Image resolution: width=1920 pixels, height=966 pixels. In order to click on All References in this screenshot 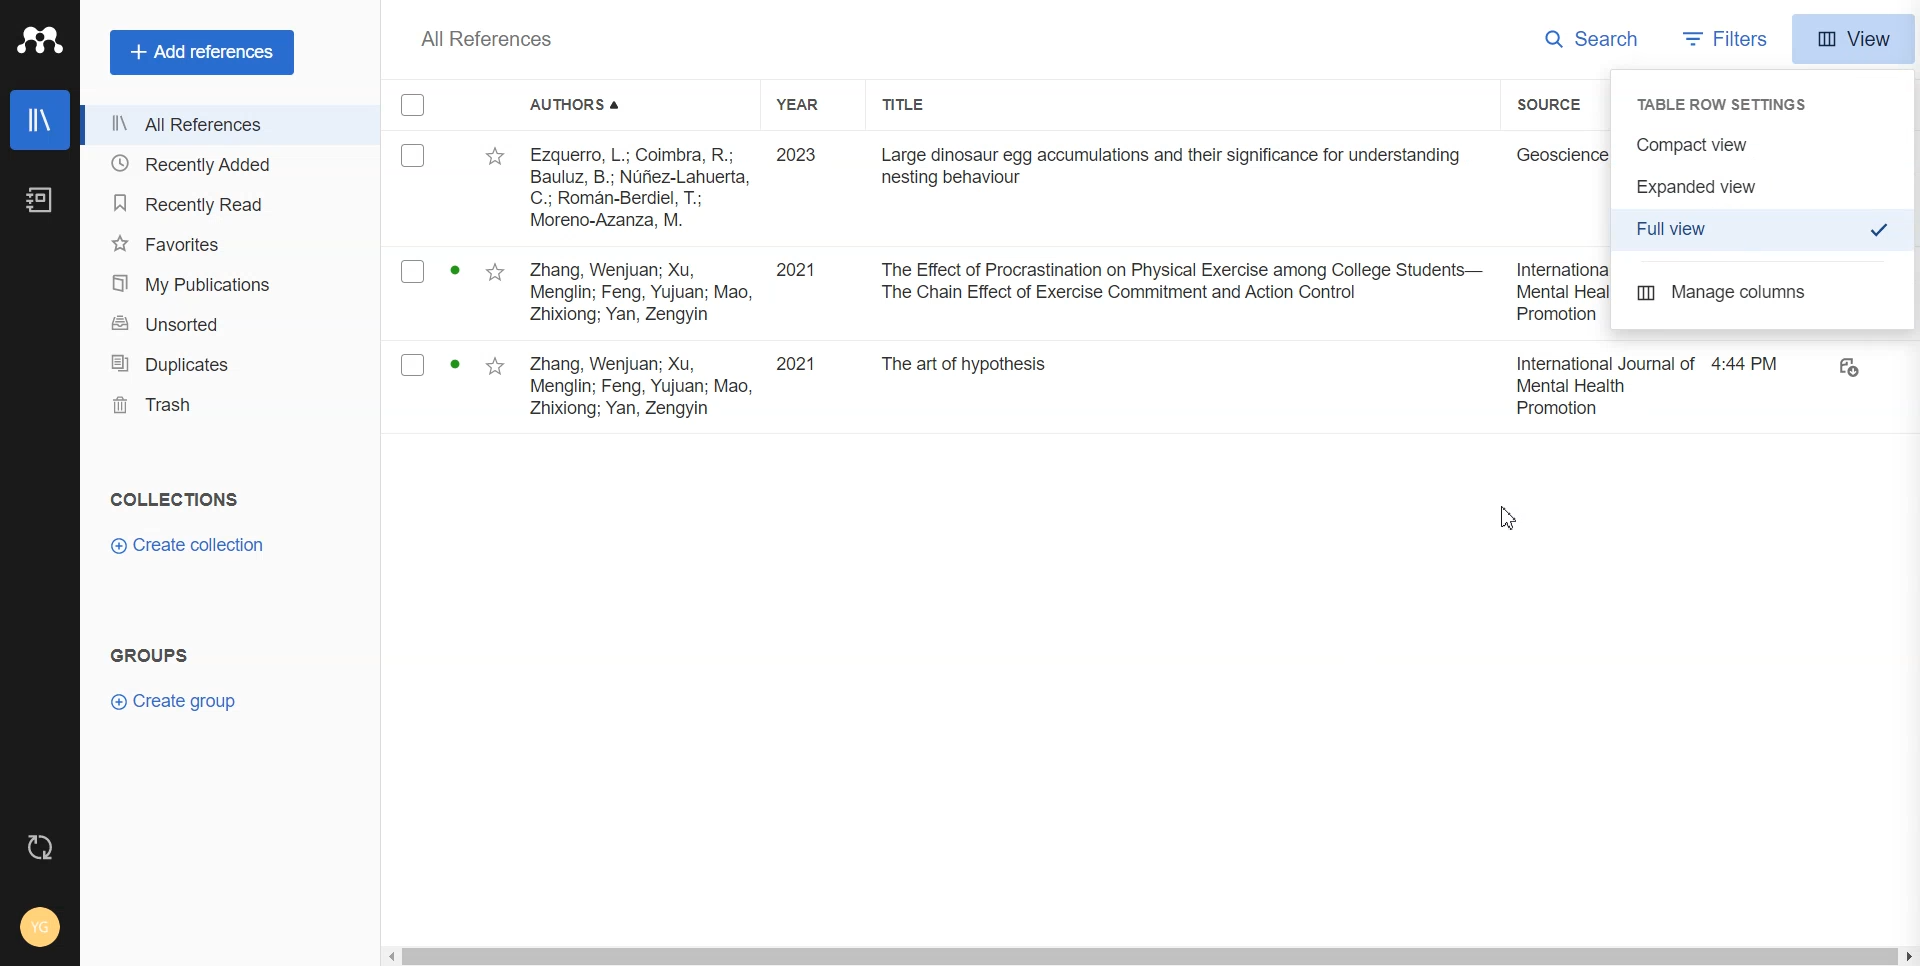, I will do `click(487, 39)`.